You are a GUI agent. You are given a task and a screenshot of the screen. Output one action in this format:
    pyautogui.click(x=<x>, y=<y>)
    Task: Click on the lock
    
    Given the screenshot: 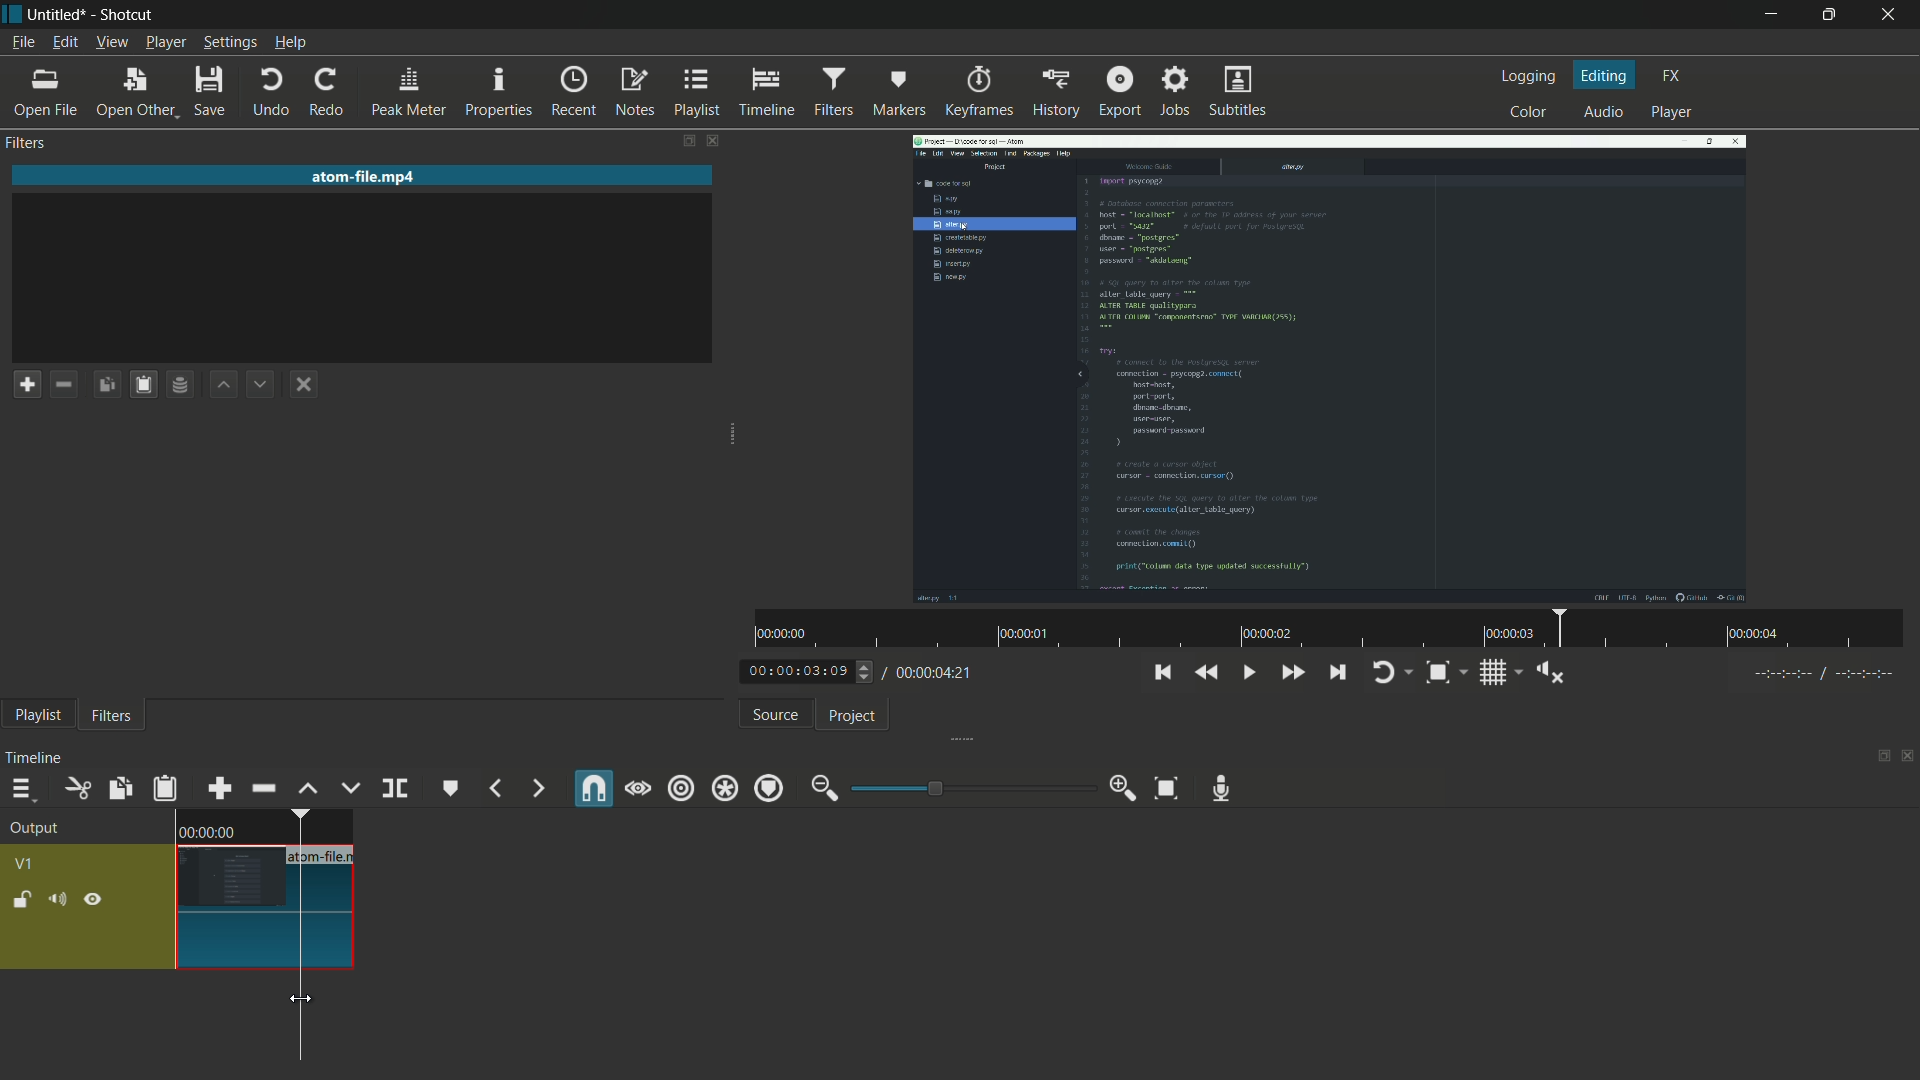 What is the action you would take?
    pyautogui.click(x=21, y=902)
    